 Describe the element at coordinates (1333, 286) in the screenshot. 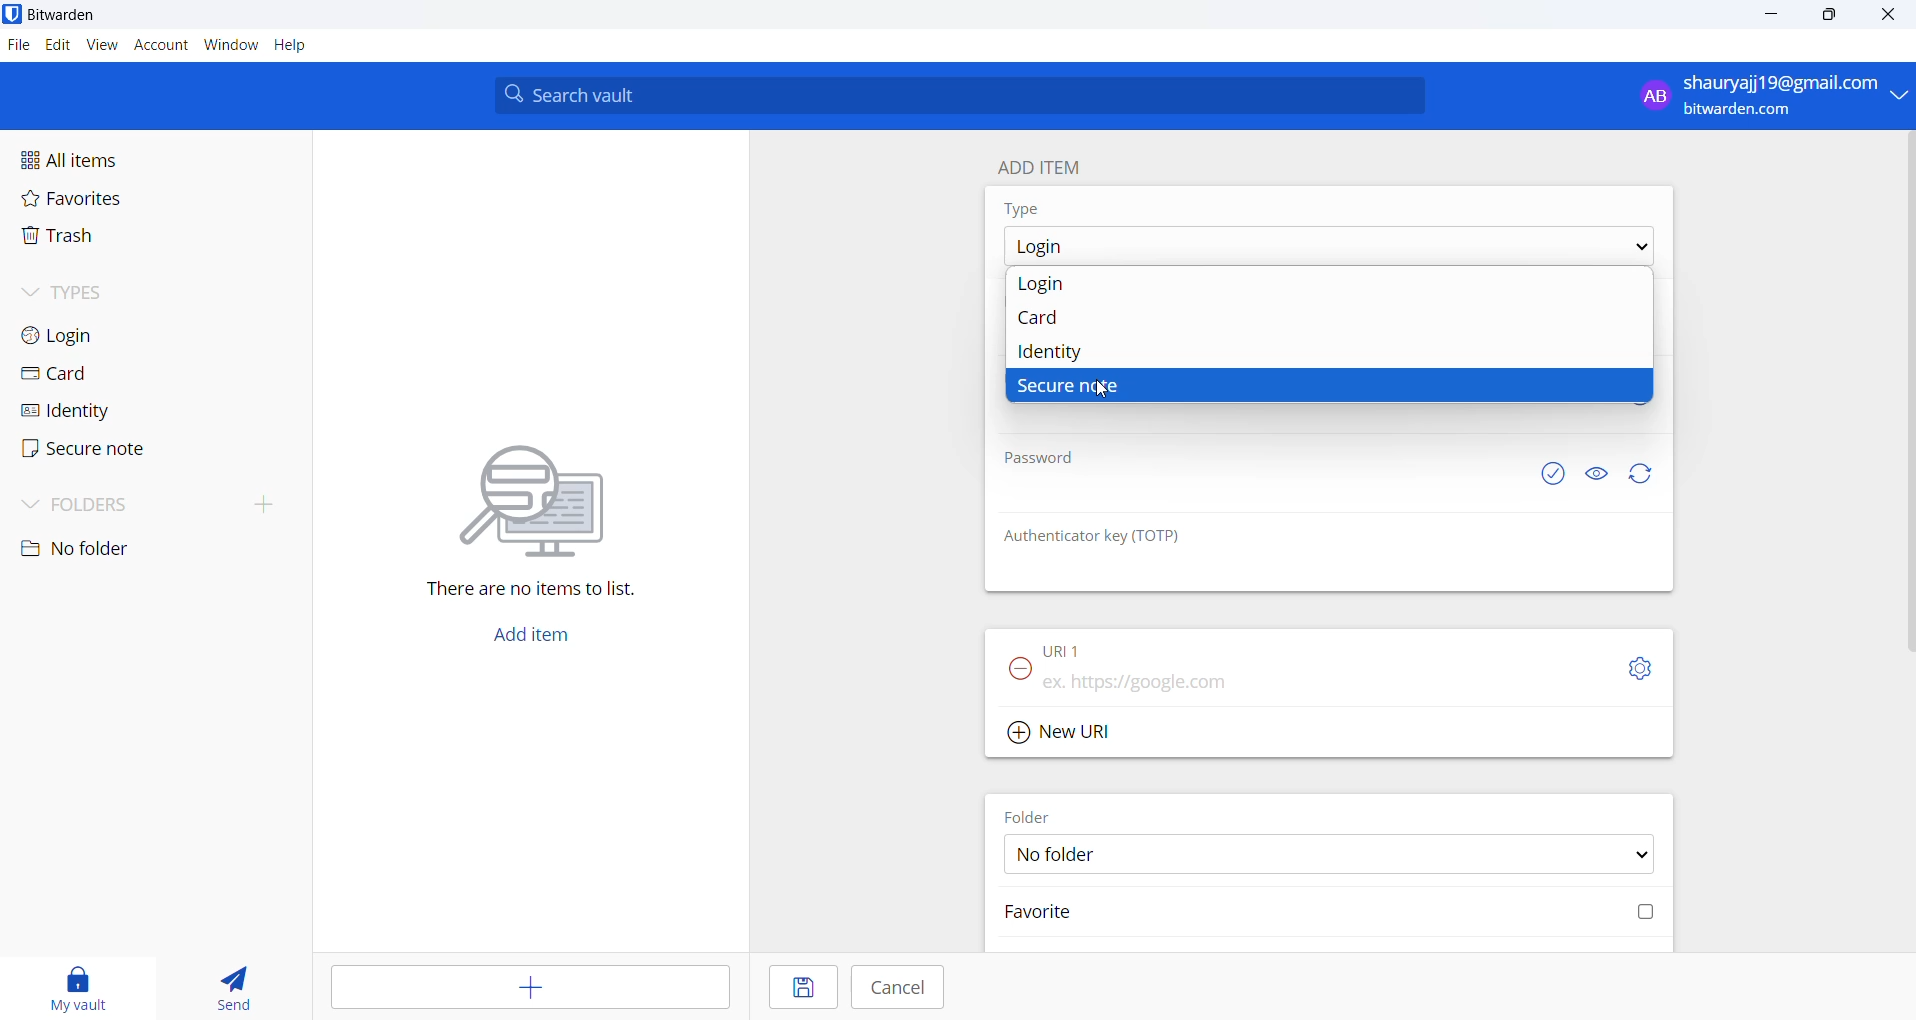

I see `login` at that location.